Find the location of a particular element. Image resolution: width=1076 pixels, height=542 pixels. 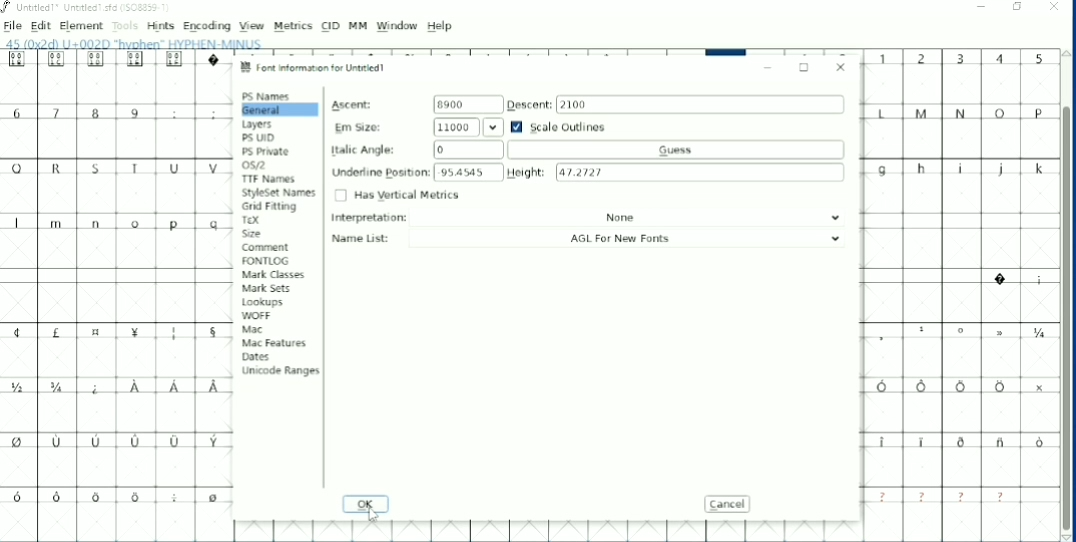

OS/2 is located at coordinates (256, 166).